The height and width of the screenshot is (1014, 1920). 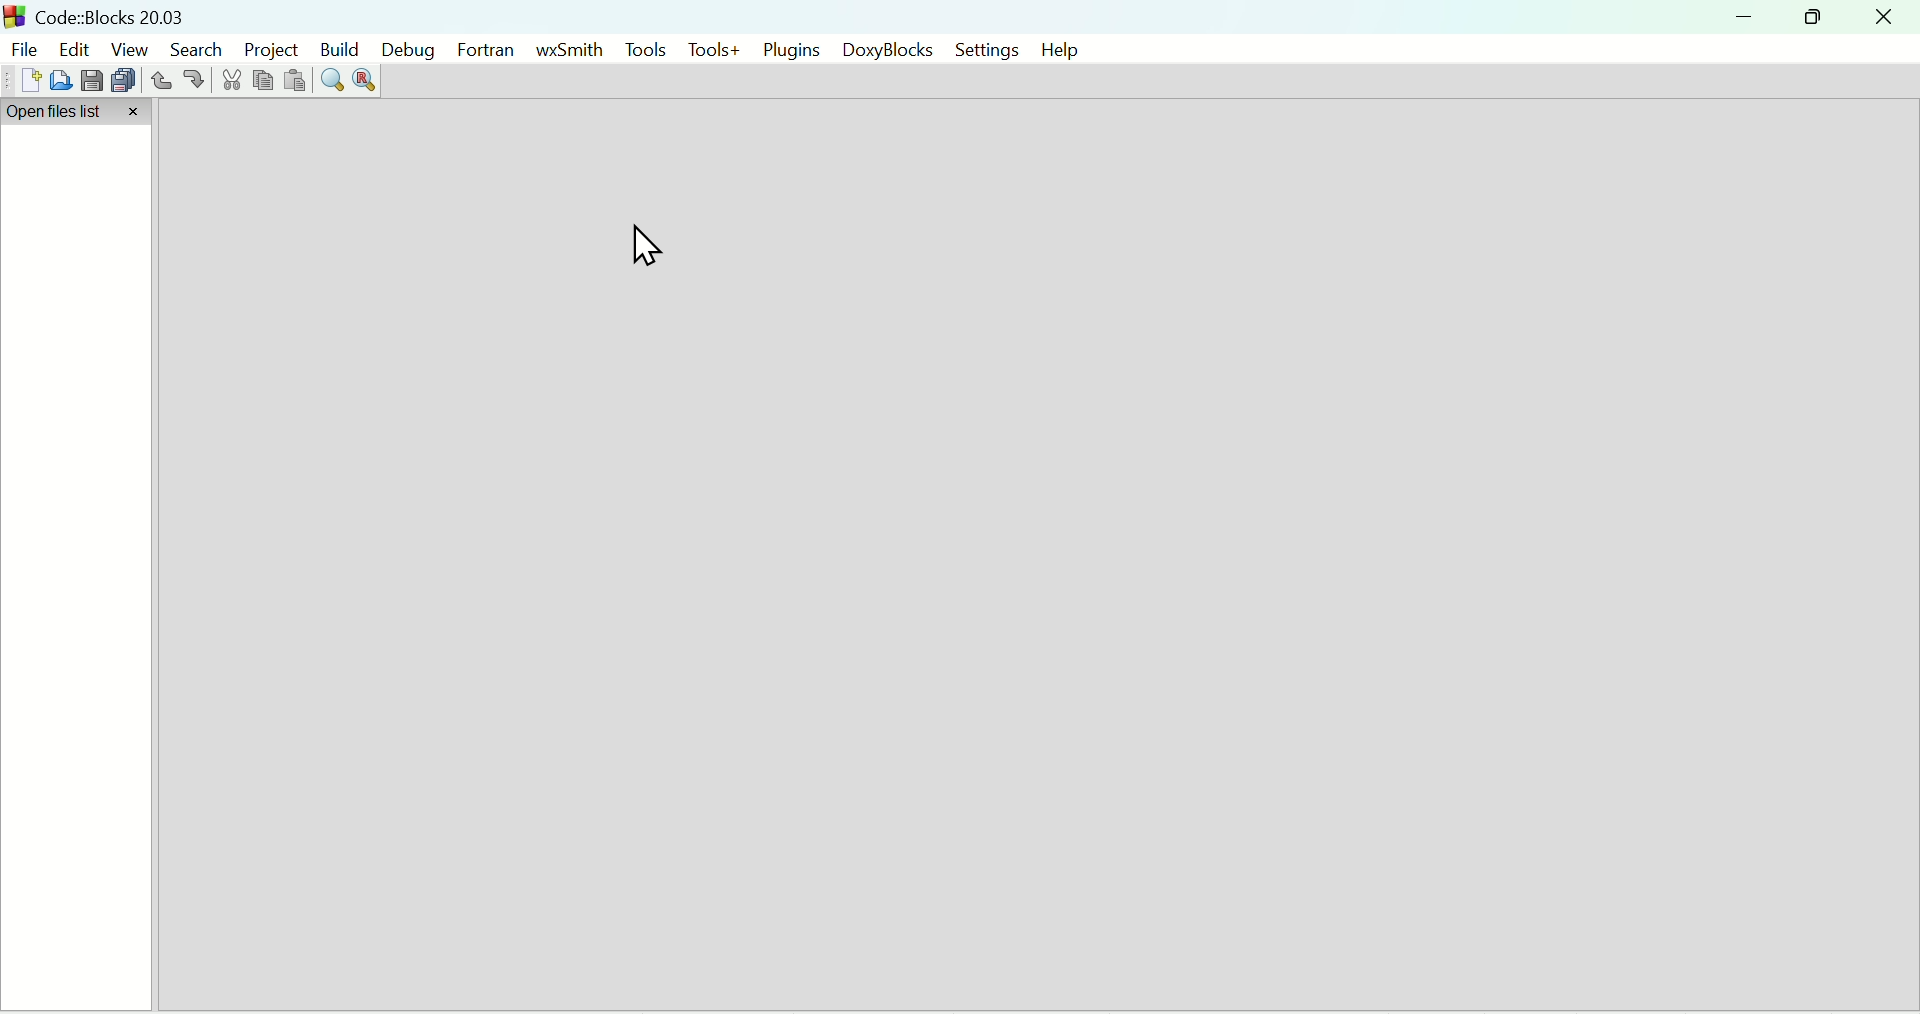 What do you see at coordinates (124, 80) in the screenshot?
I see `Save everything` at bounding box center [124, 80].